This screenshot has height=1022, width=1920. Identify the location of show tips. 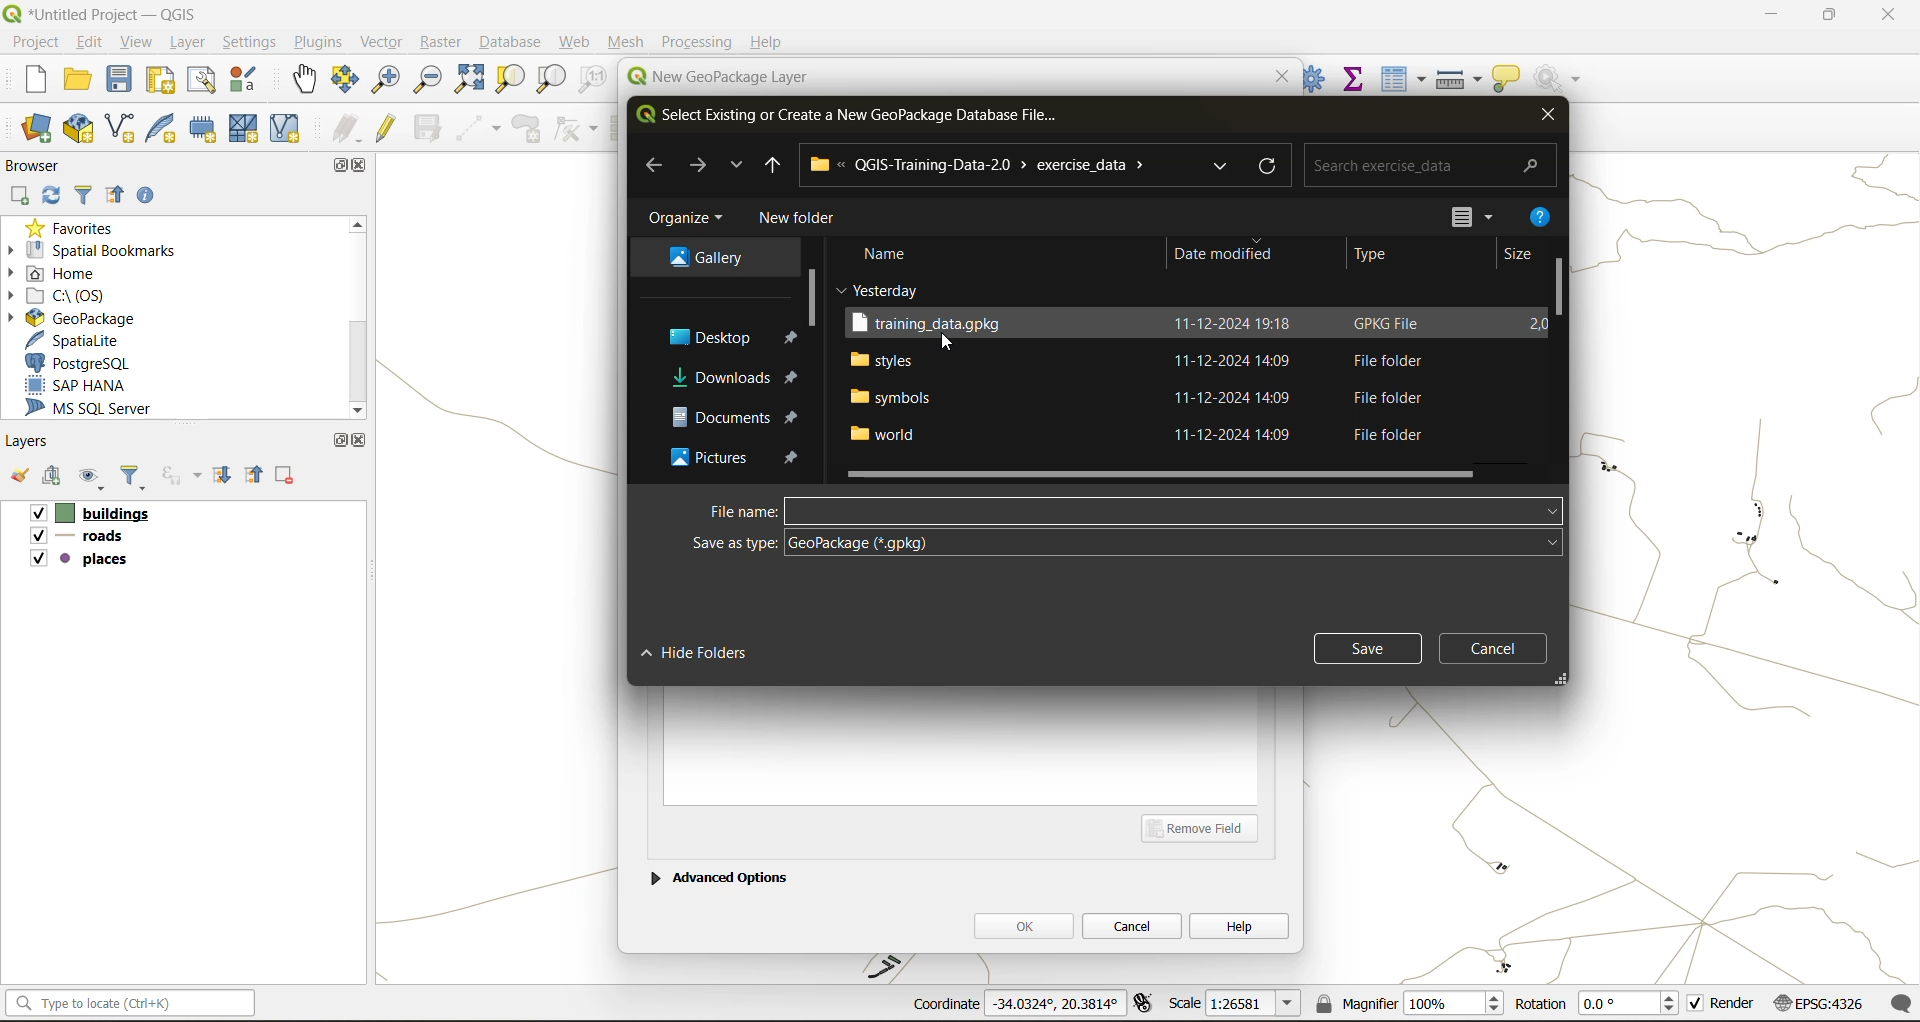
(1507, 80).